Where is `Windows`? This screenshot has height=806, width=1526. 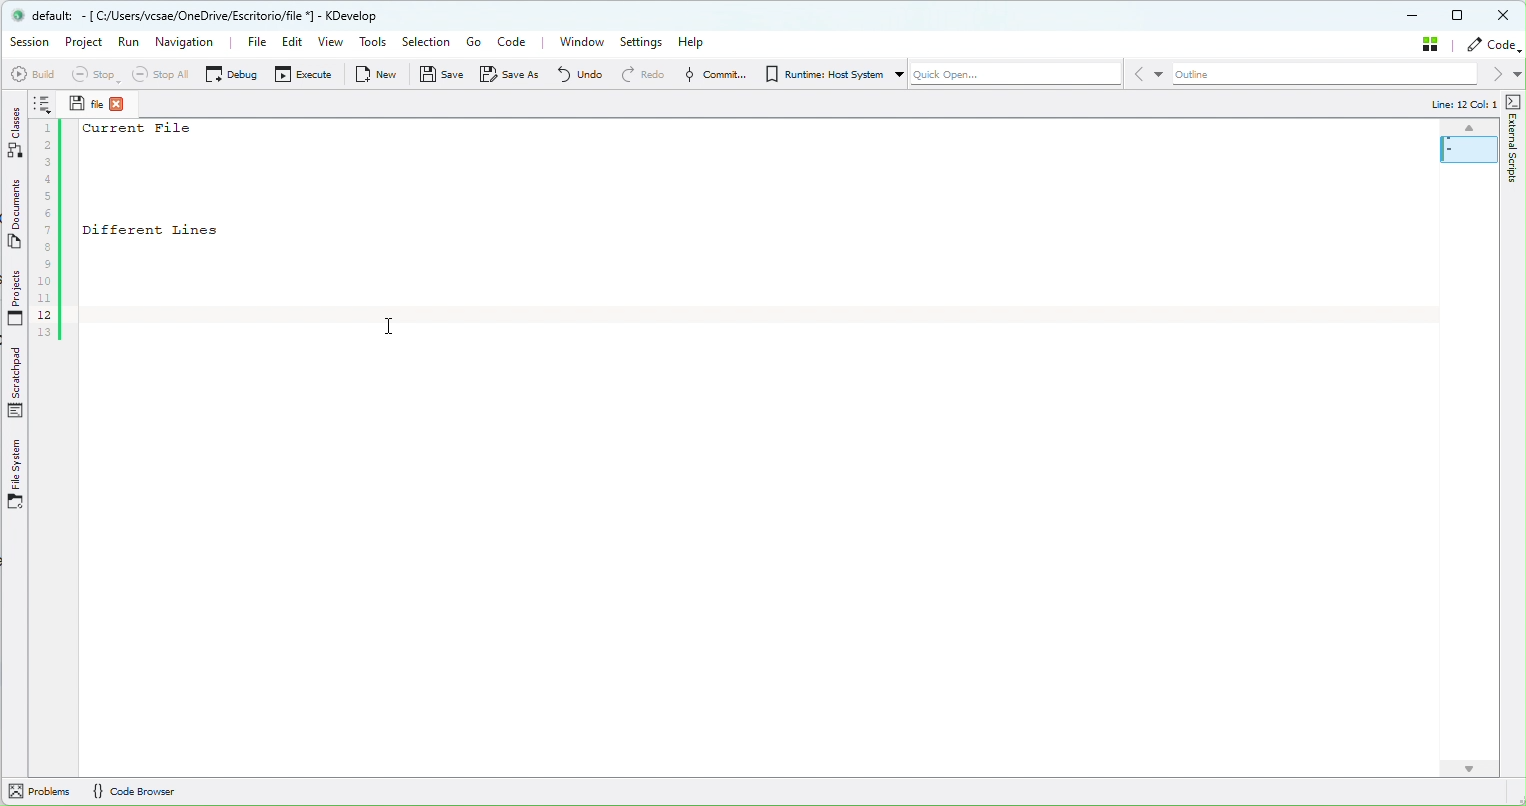
Windows is located at coordinates (584, 44).